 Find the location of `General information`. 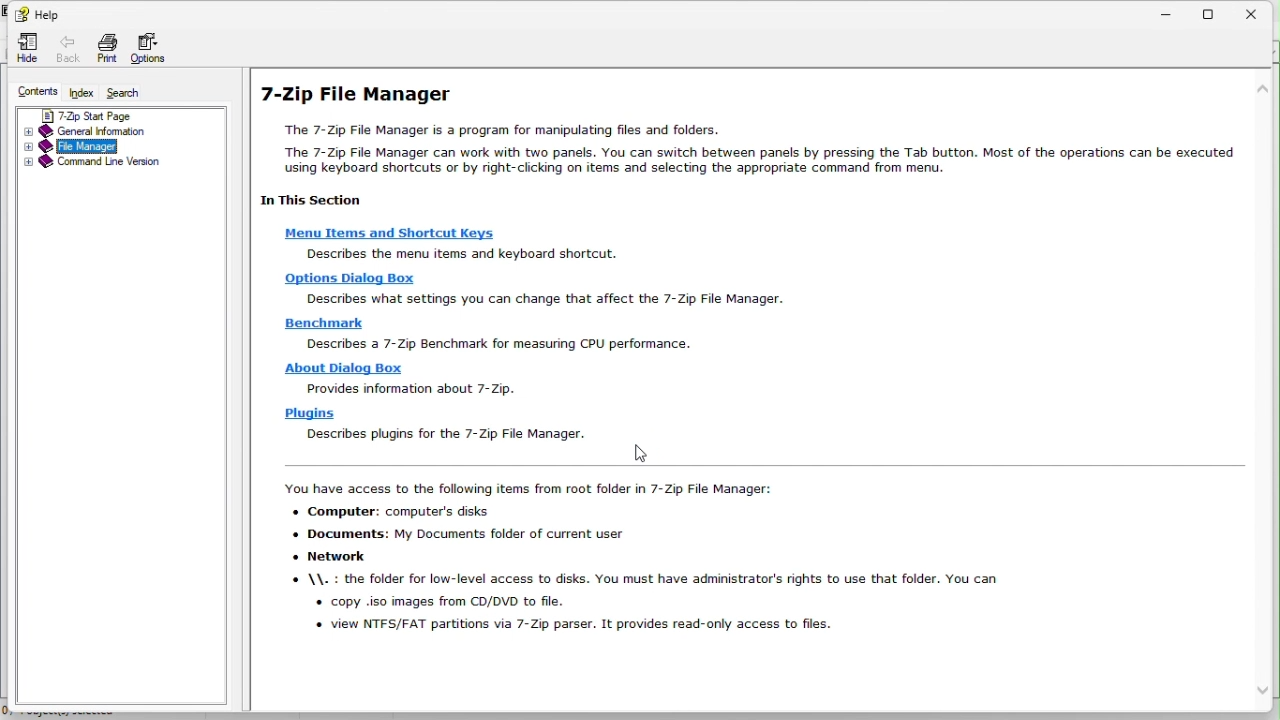

General information is located at coordinates (118, 131).